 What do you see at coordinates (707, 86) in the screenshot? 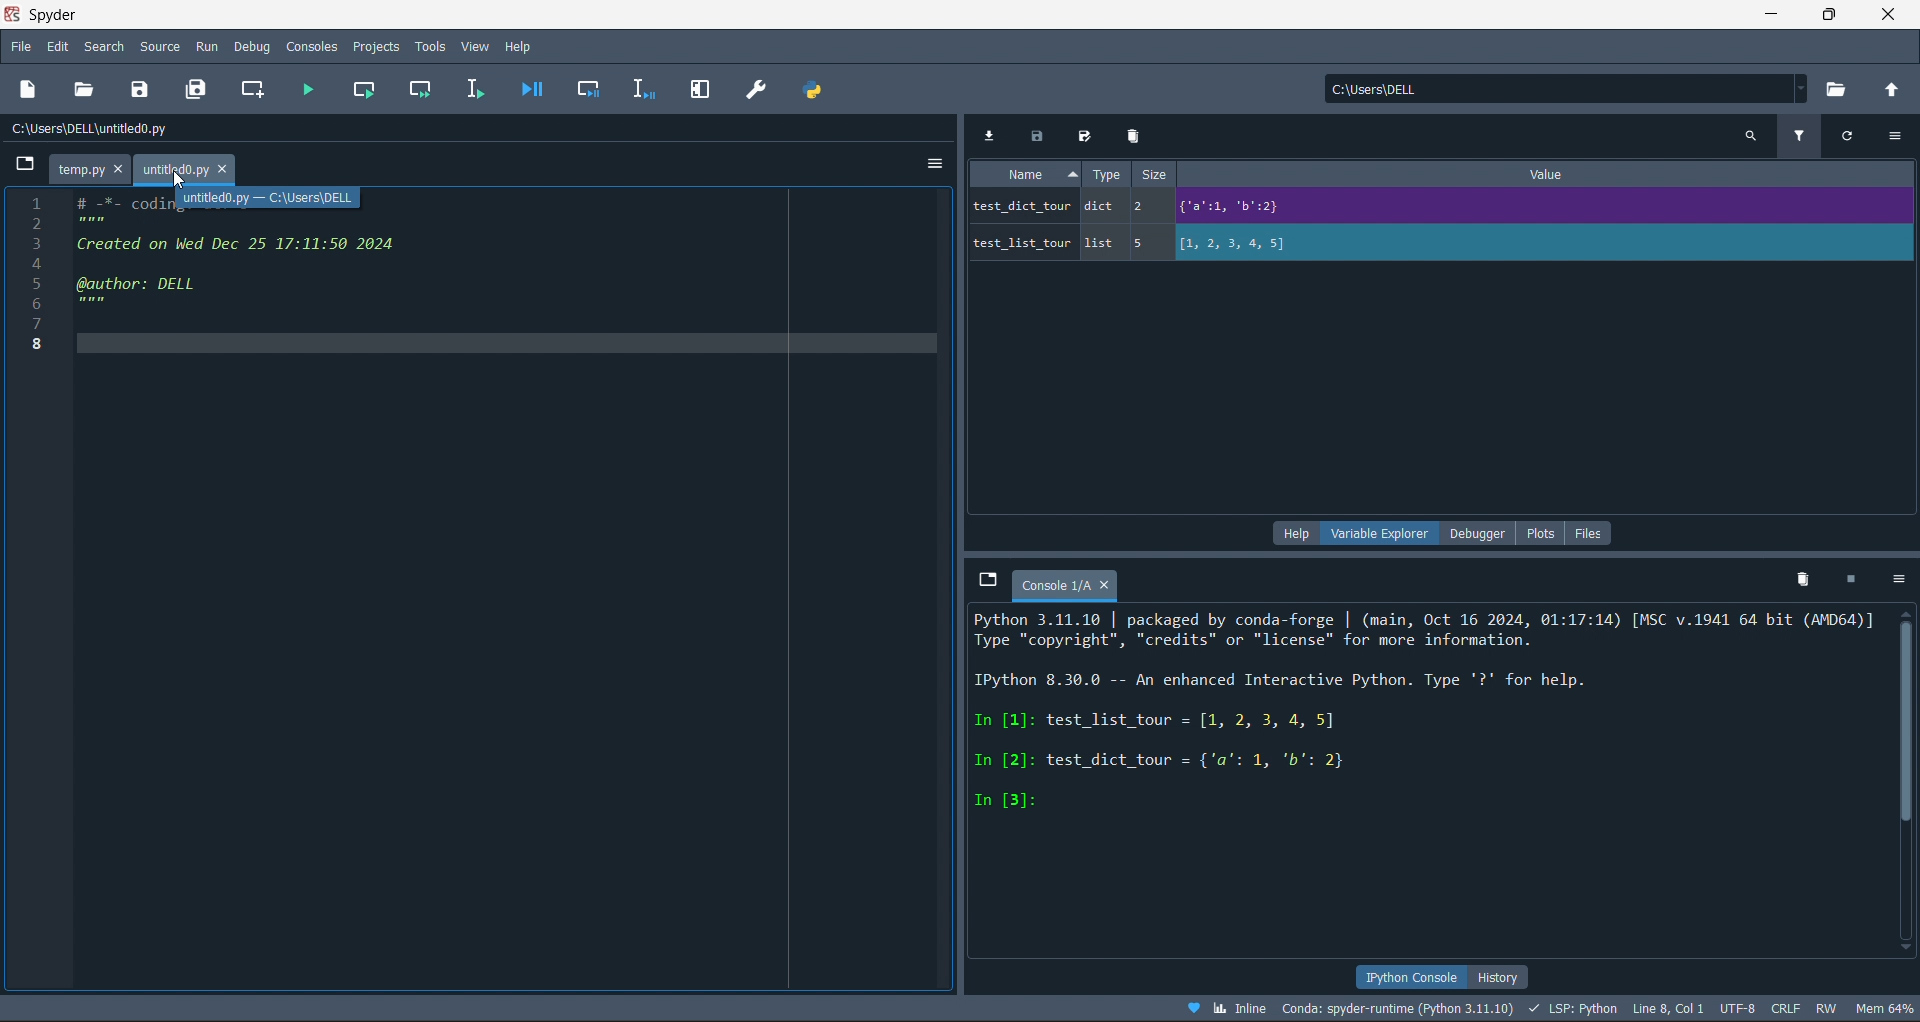
I see `maximize current pane` at bounding box center [707, 86].